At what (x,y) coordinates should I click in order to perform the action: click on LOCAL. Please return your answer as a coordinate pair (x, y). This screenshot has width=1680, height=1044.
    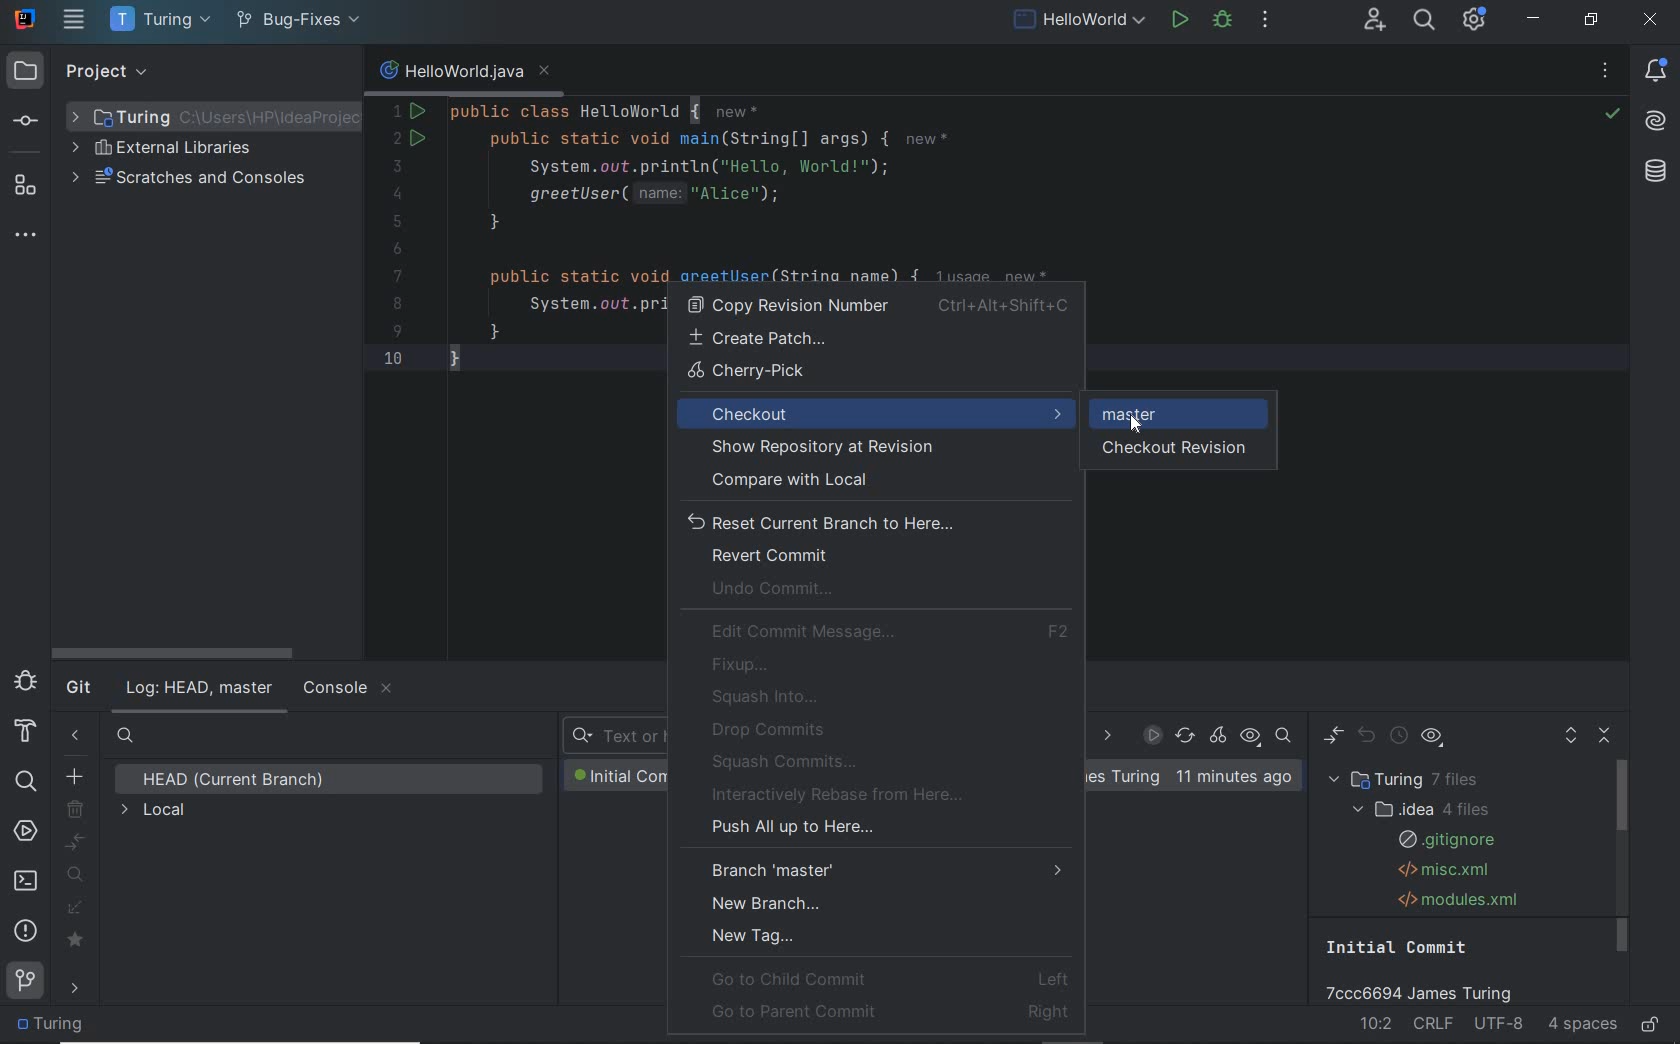
    Looking at the image, I should click on (155, 812).